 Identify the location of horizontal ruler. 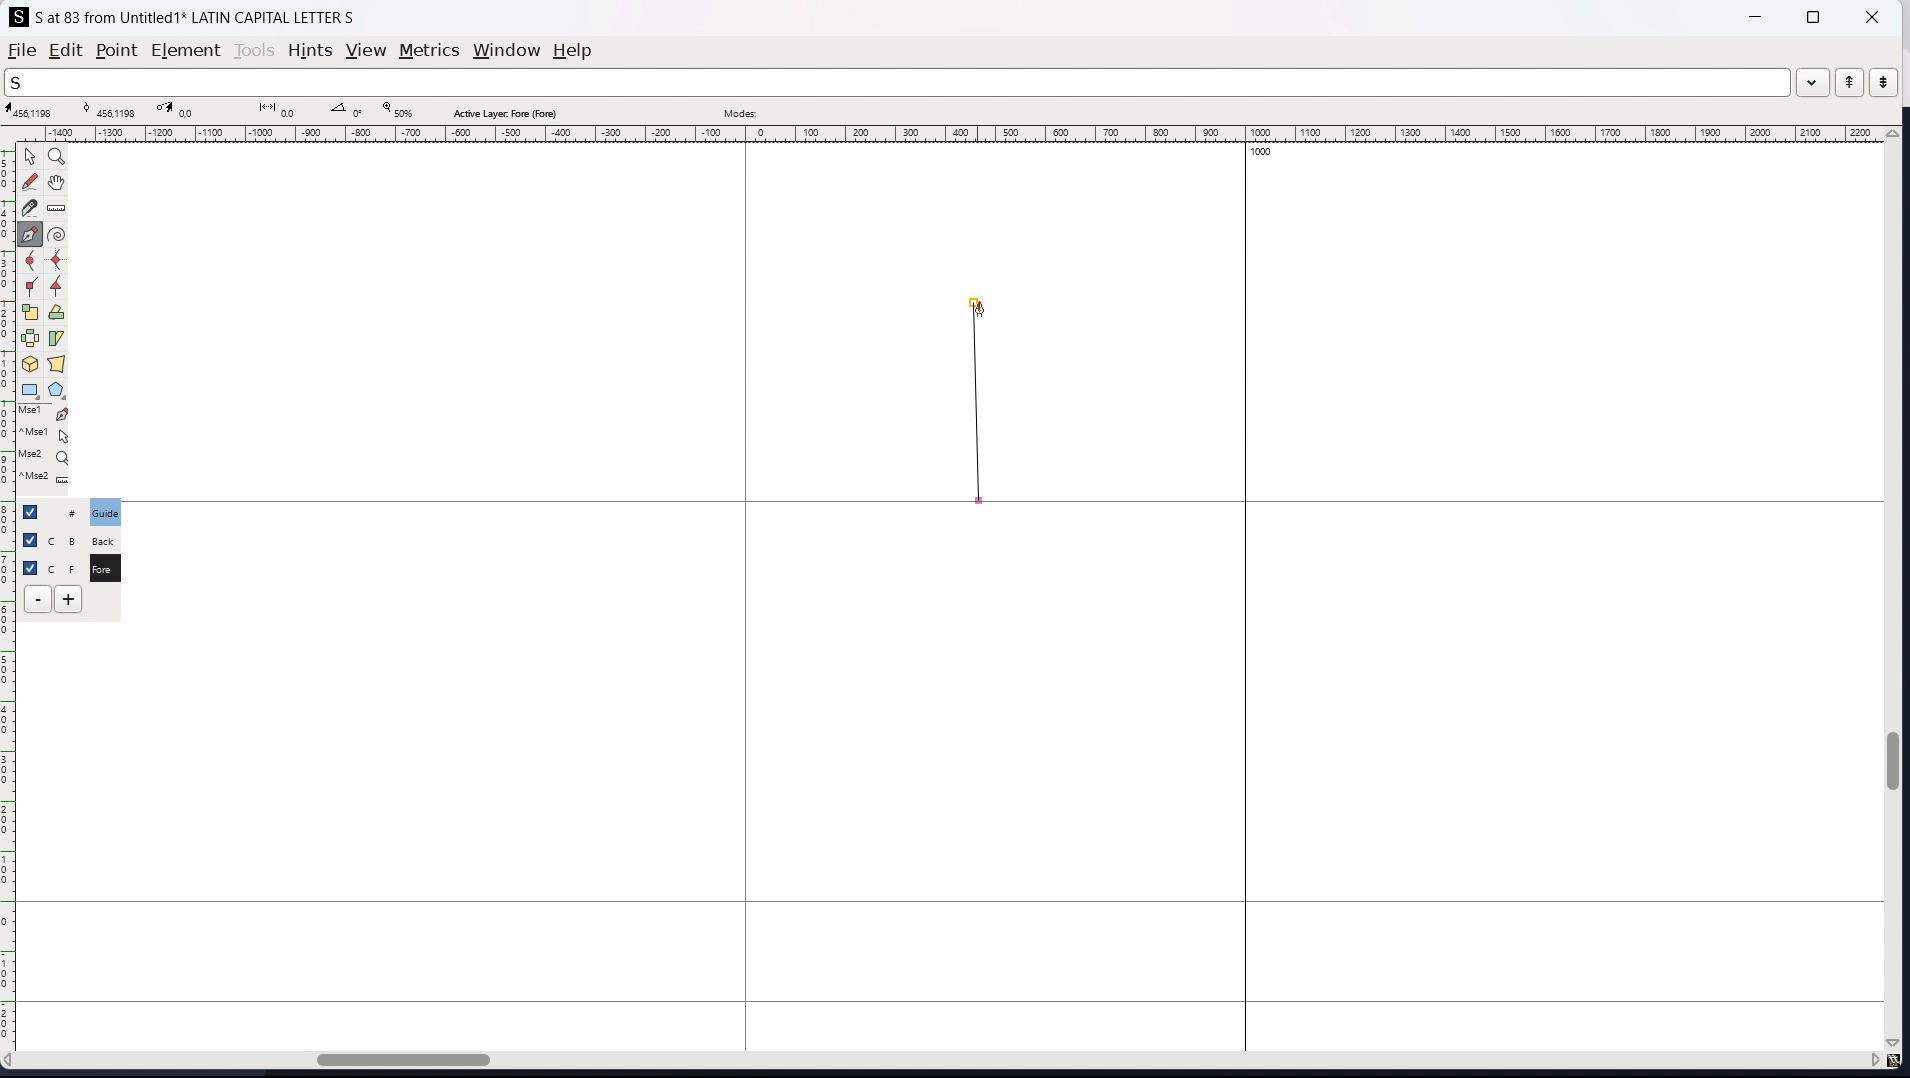
(945, 134).